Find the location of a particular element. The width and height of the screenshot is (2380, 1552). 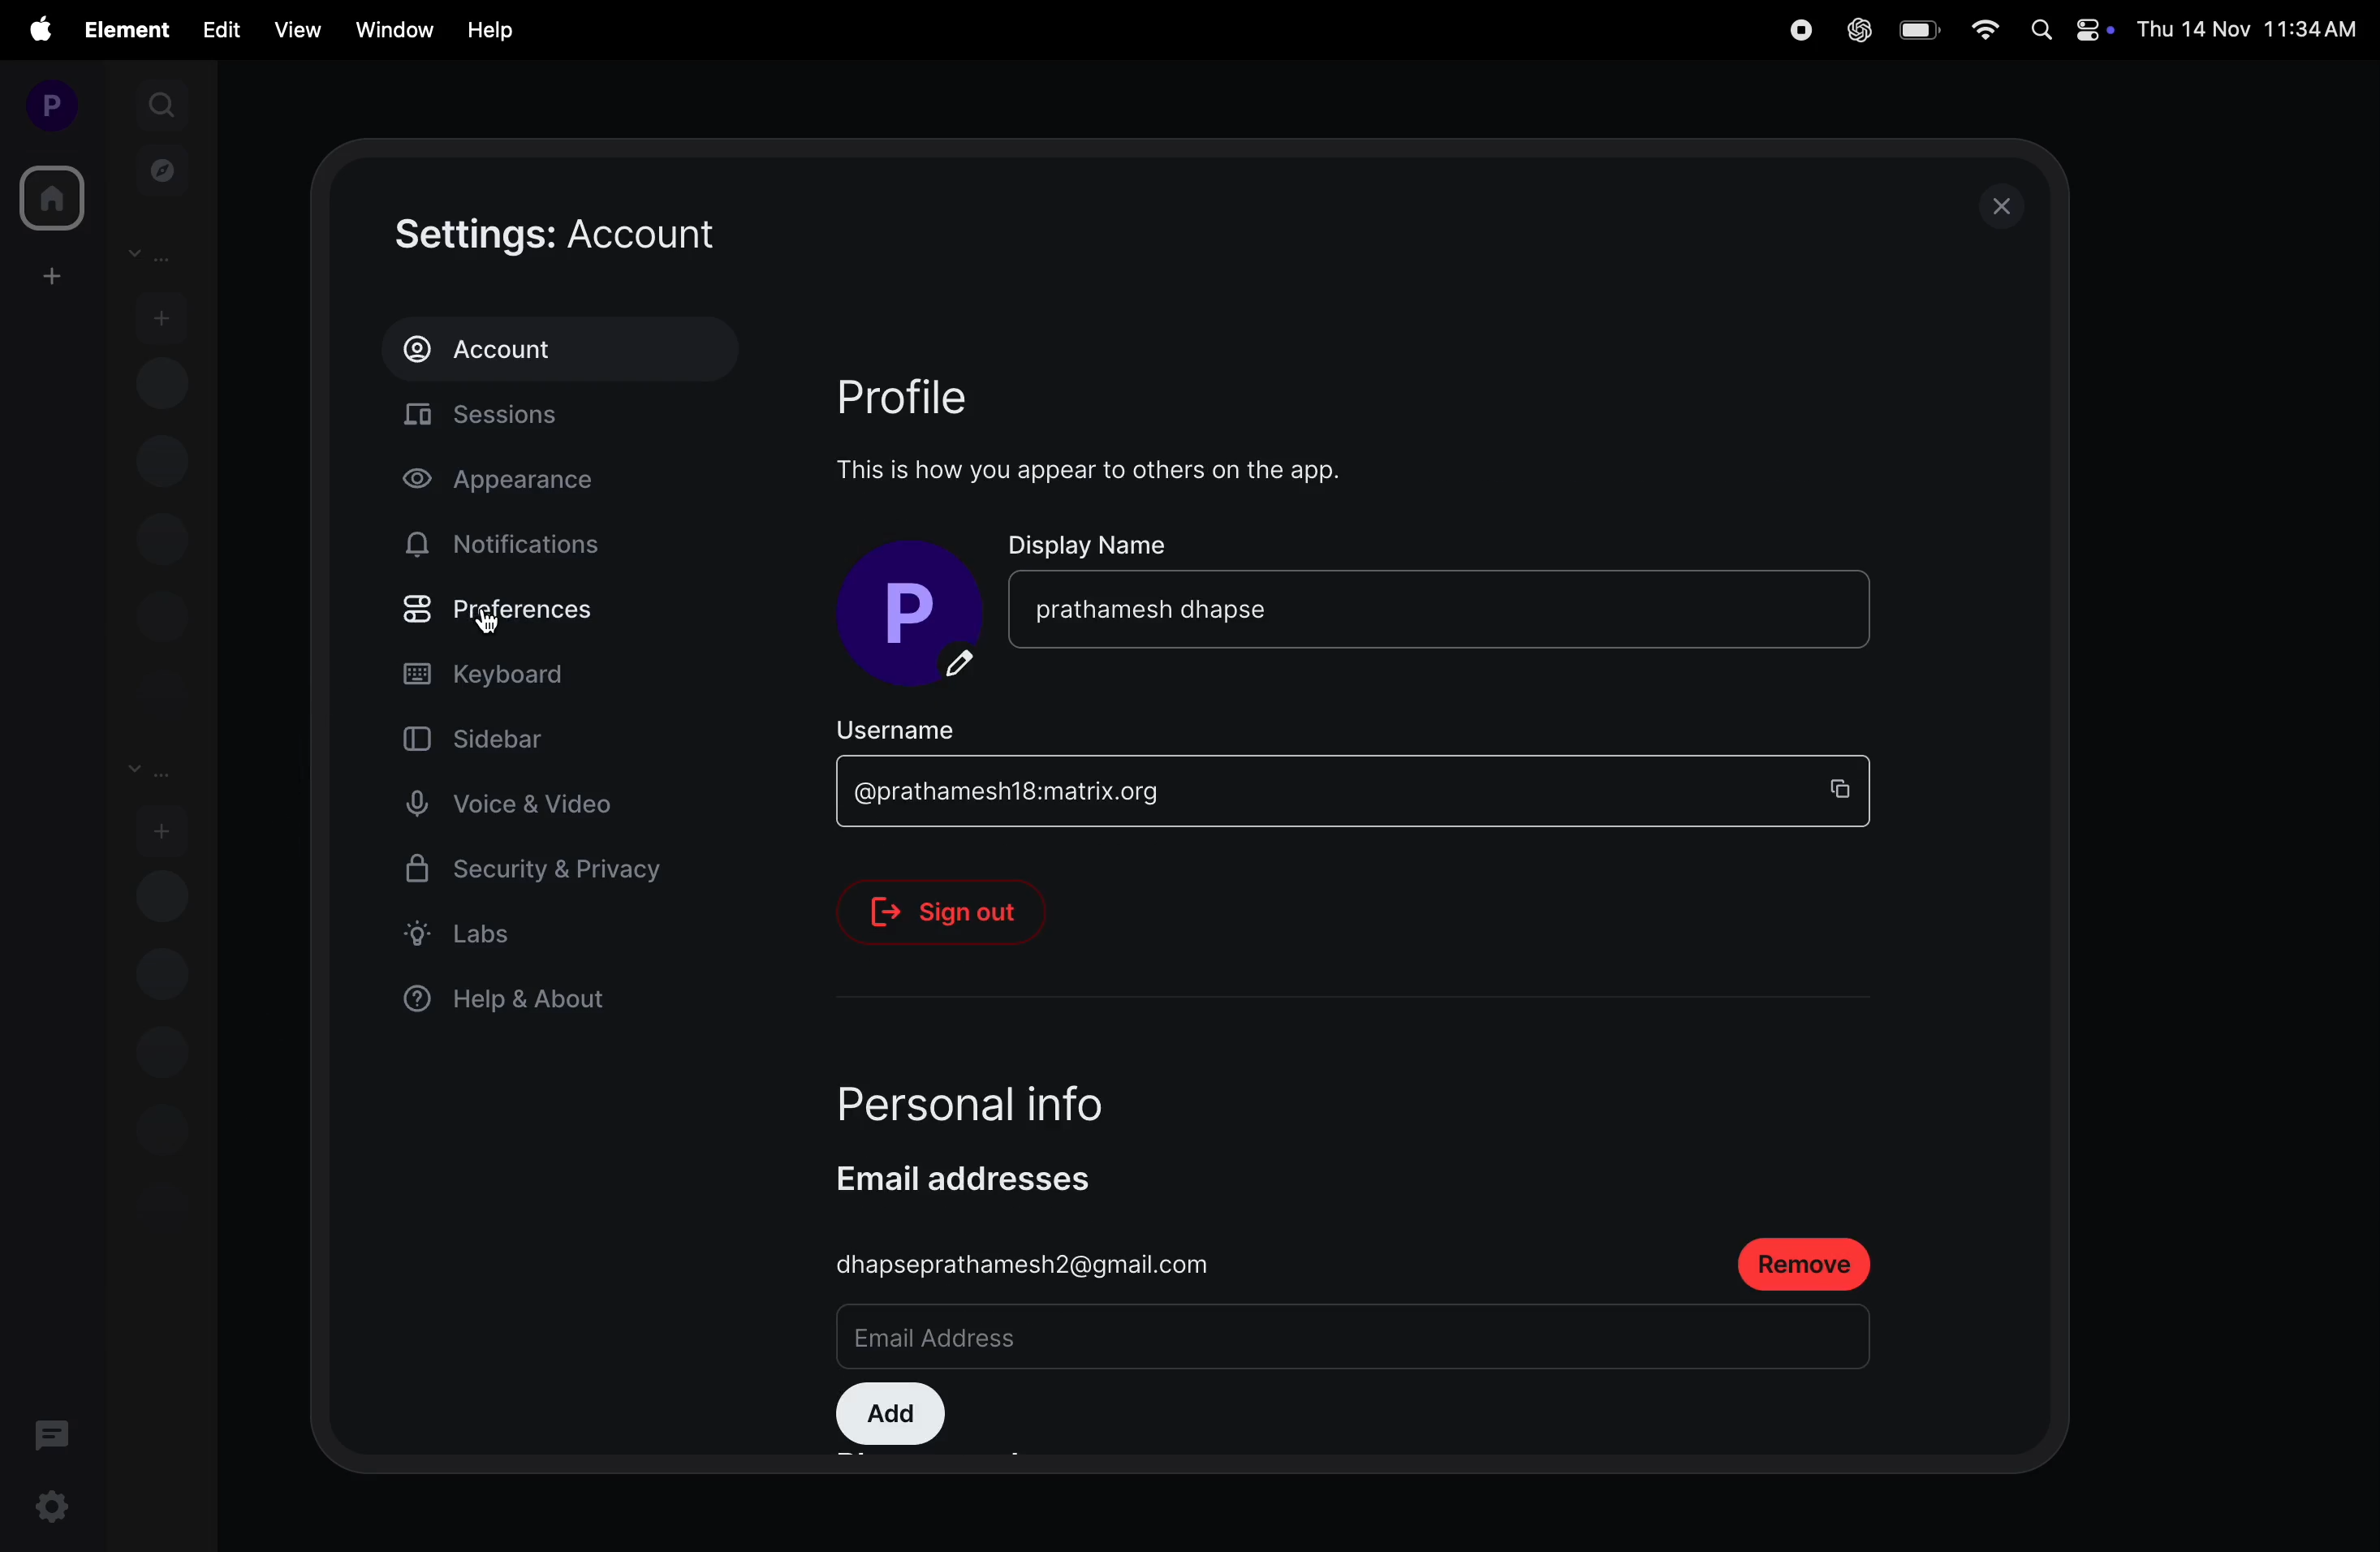

Date and time is located at coordinates (2250, 29).